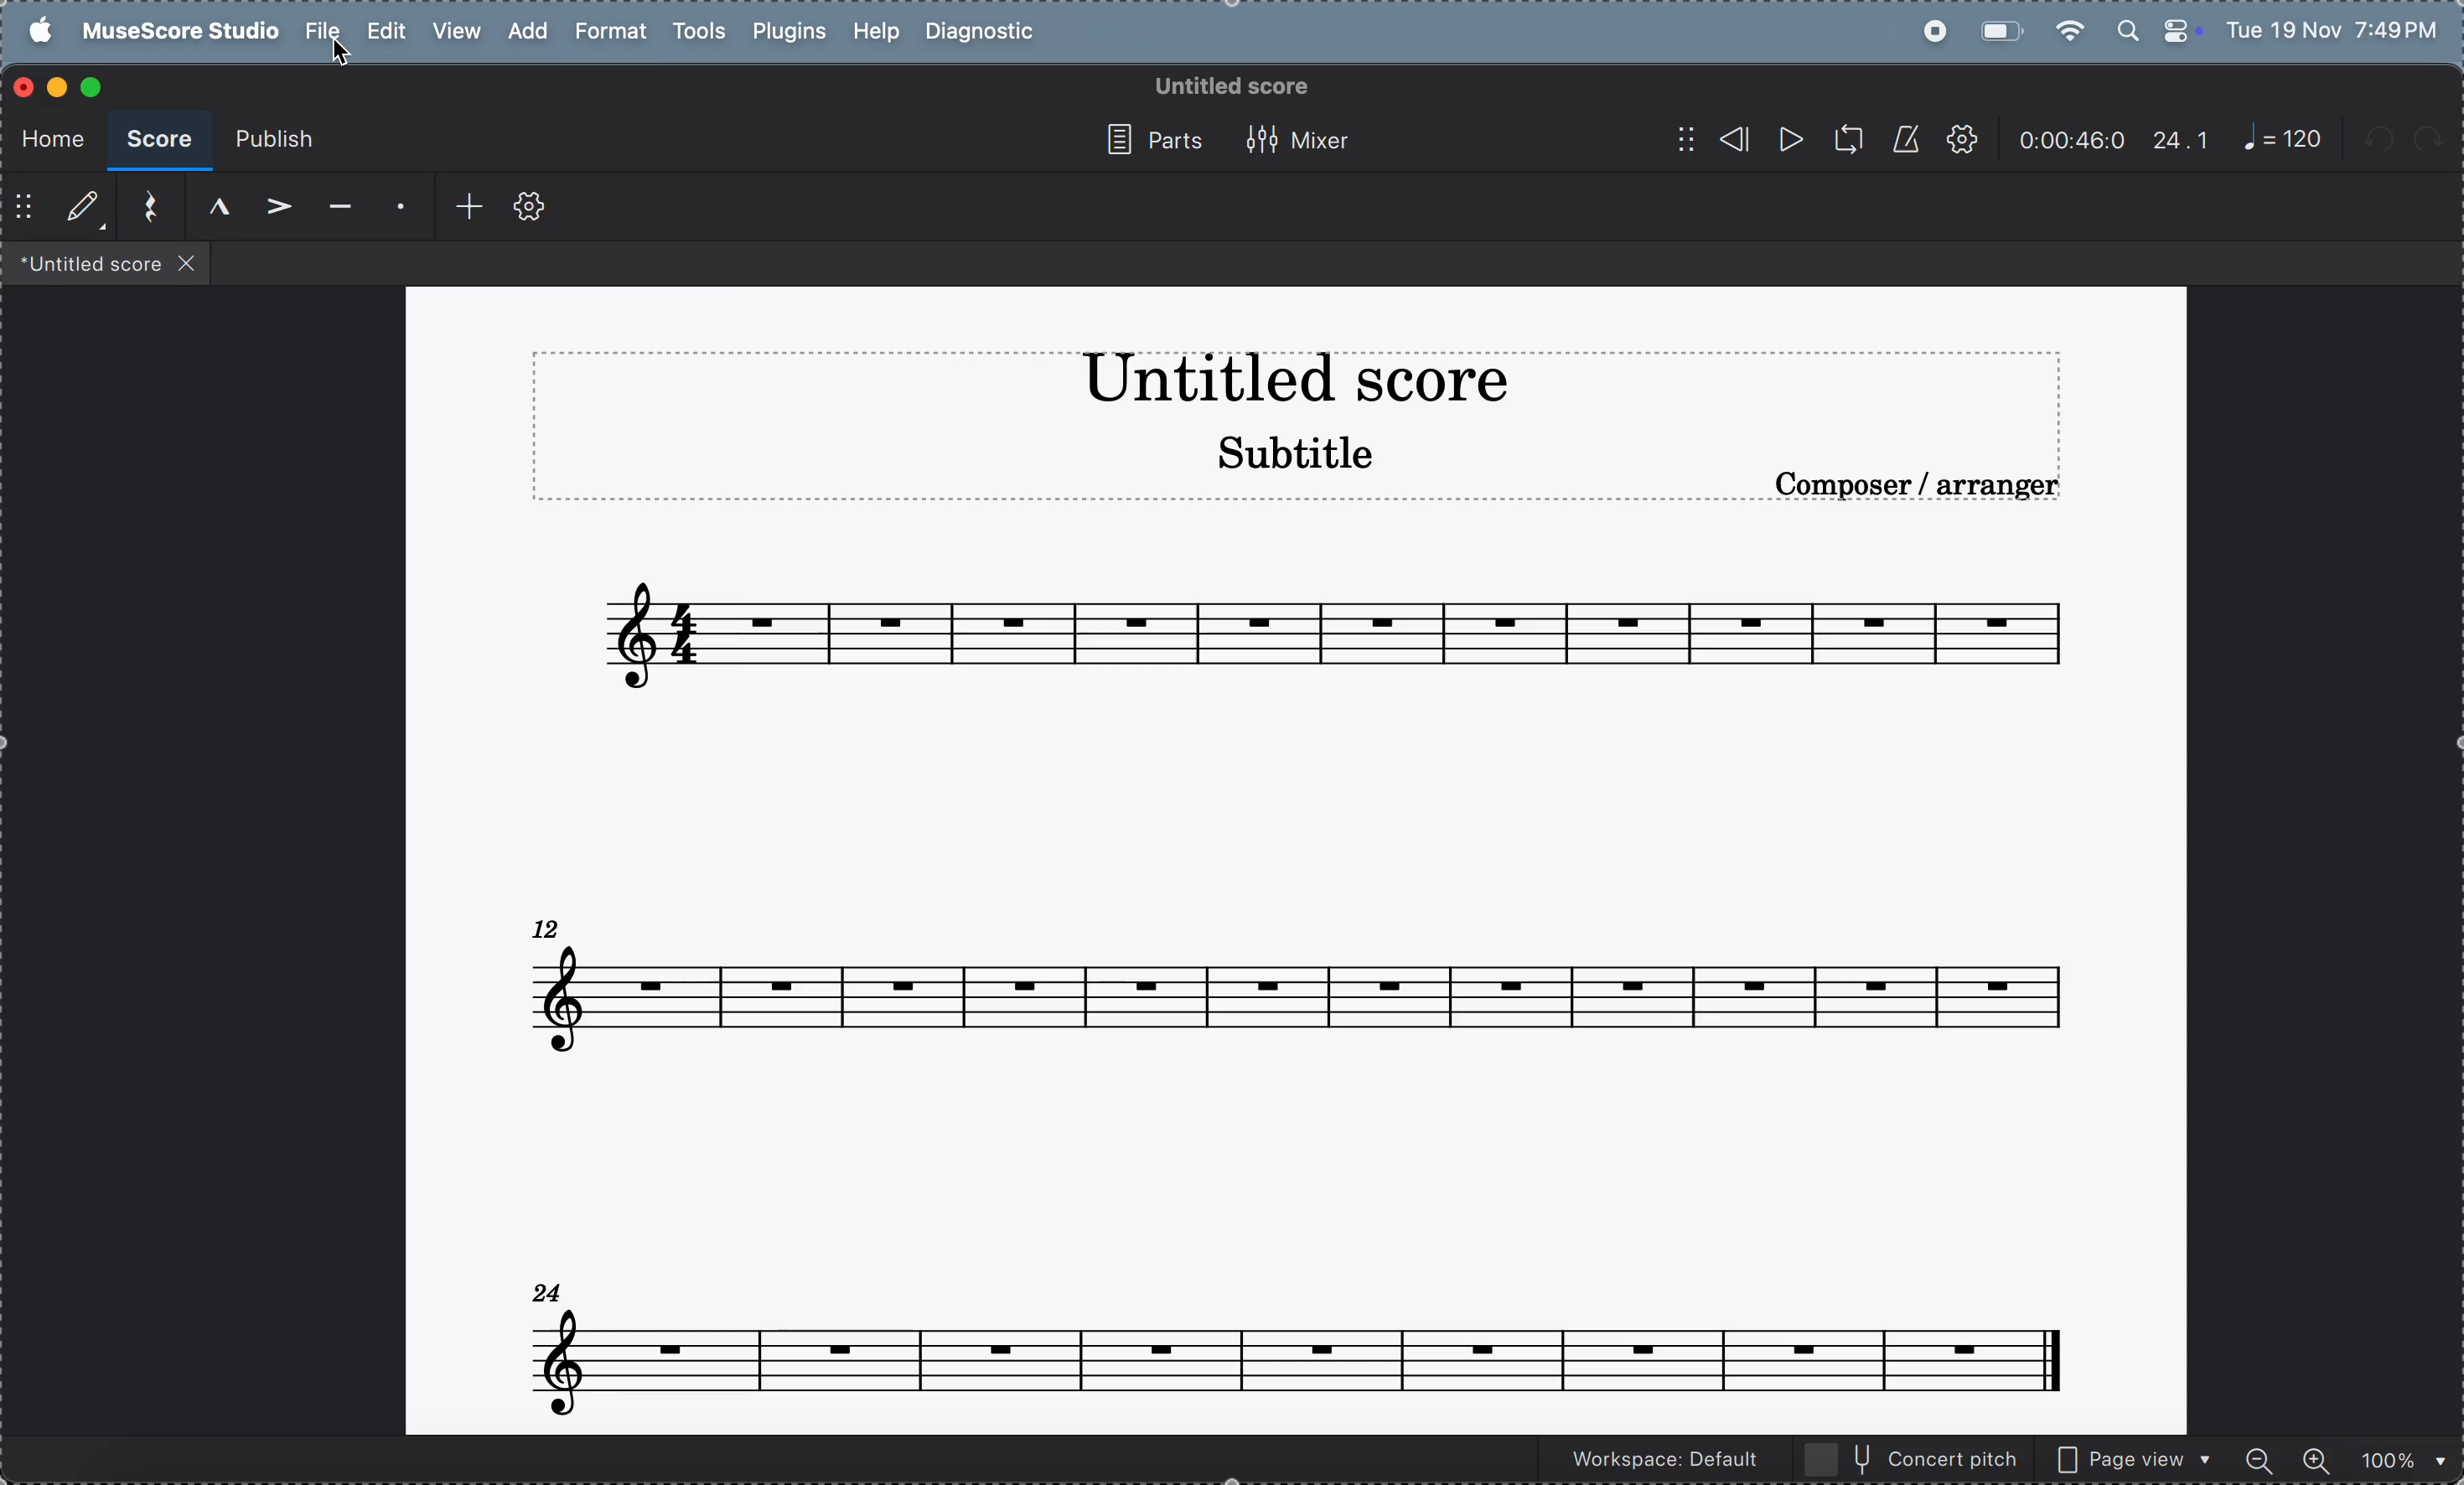 The height and width of the screenshot is (1485, 2464). What do you see at coordinates (524, 30) in the screenshot?
I see `add` at bounding box center [524, 30].